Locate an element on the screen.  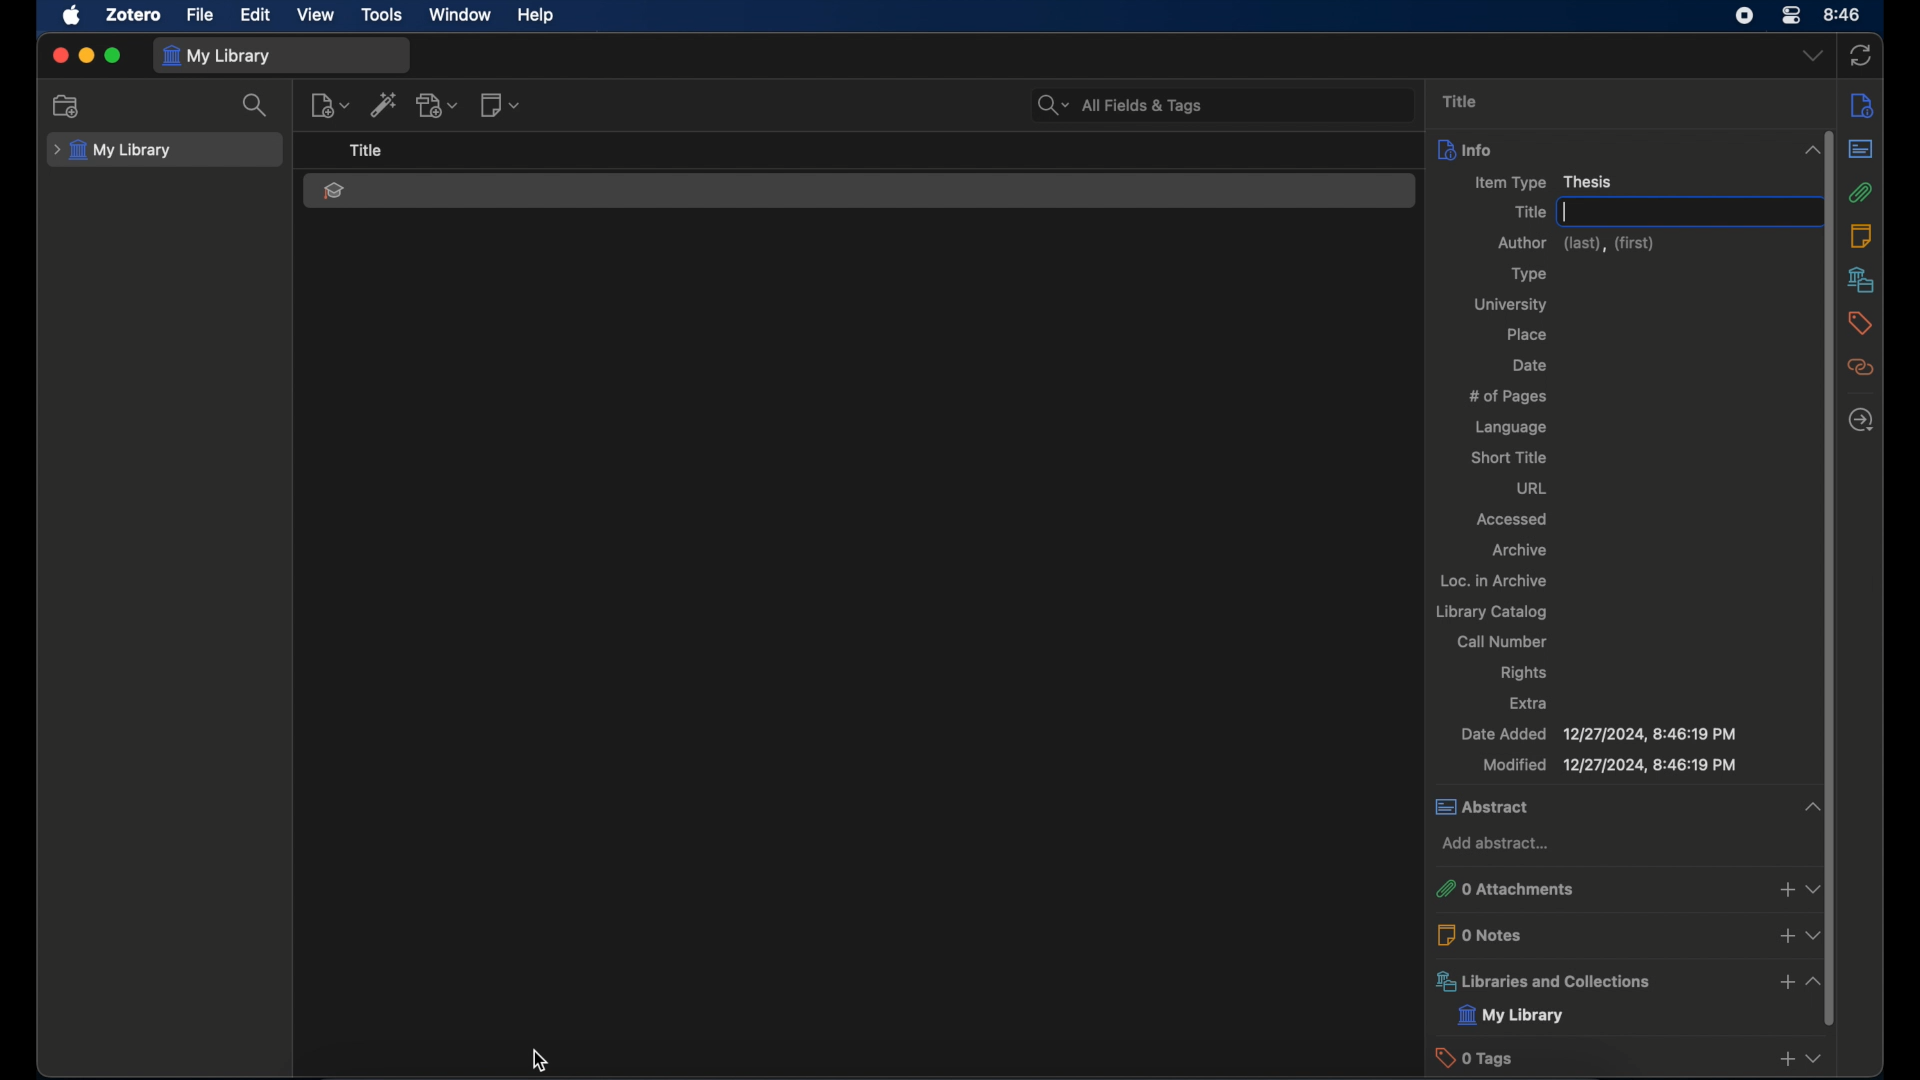
collapse is located at coordinates (1813, 151).